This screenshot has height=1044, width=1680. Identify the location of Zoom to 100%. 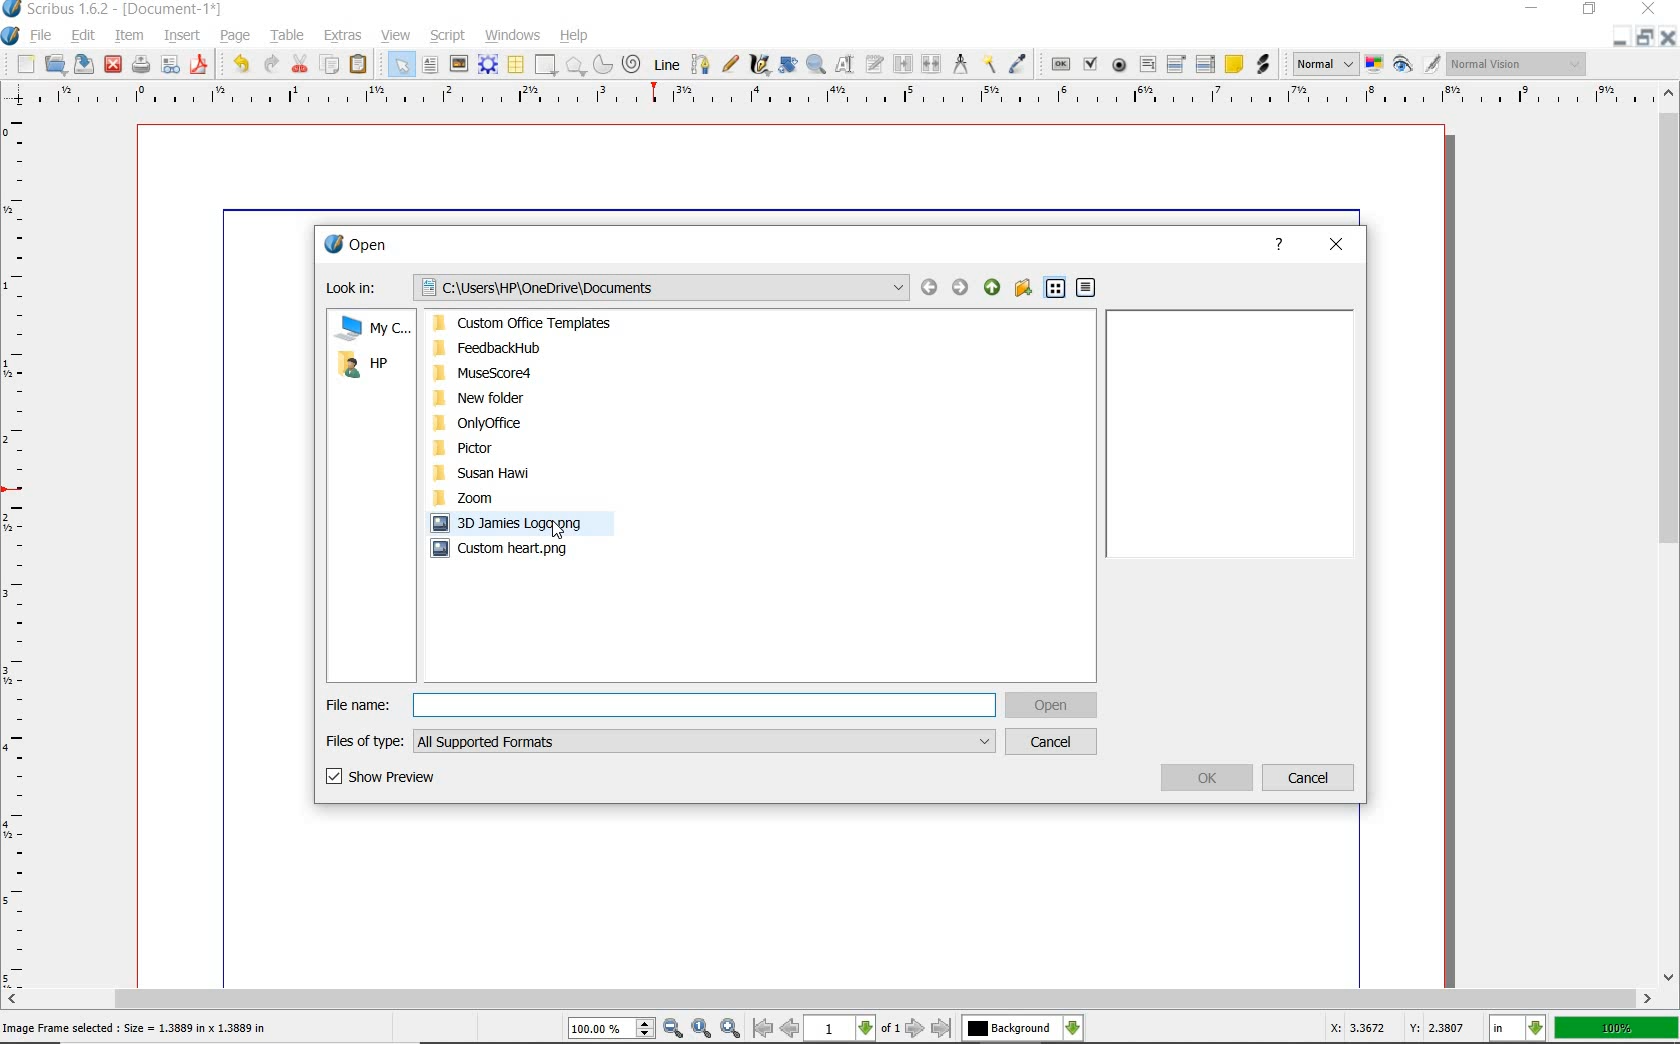
(702, 1028).